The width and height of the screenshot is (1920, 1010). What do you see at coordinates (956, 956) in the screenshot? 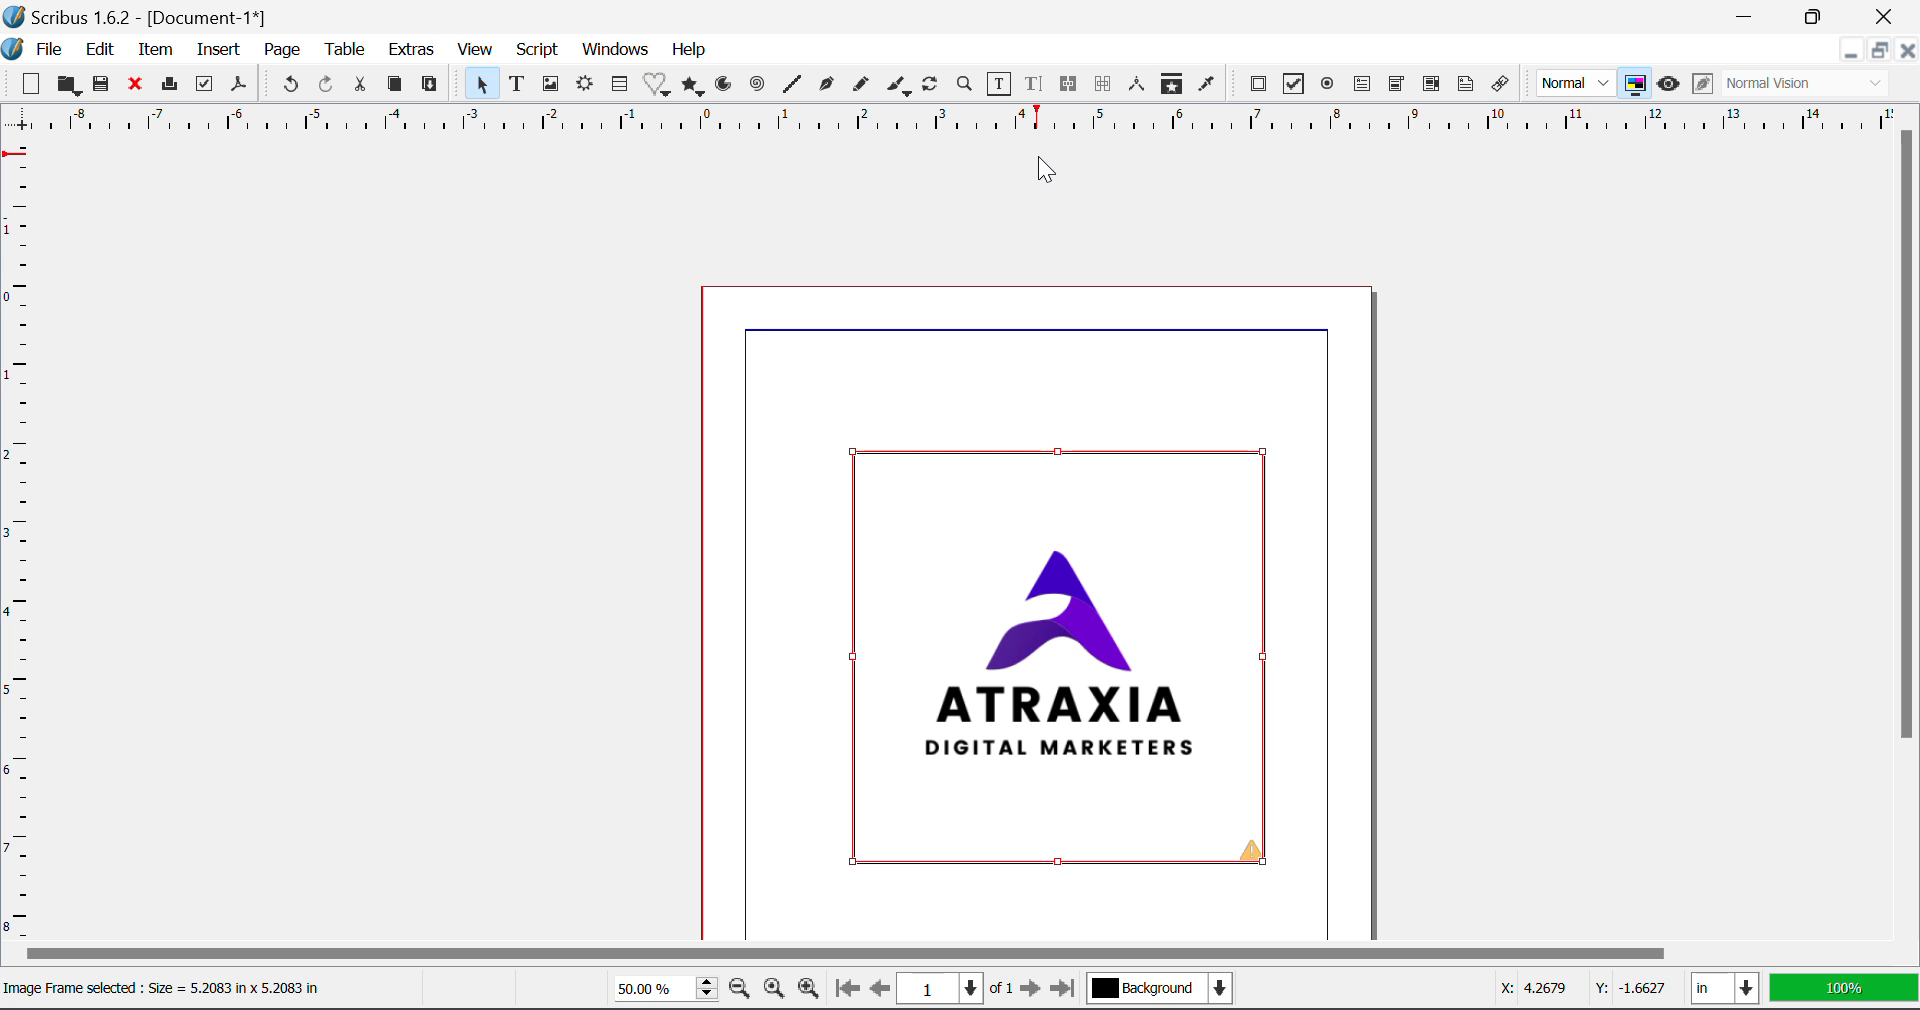
I see `Horizontal Scroll Bar` at bounding box center [956, 956].